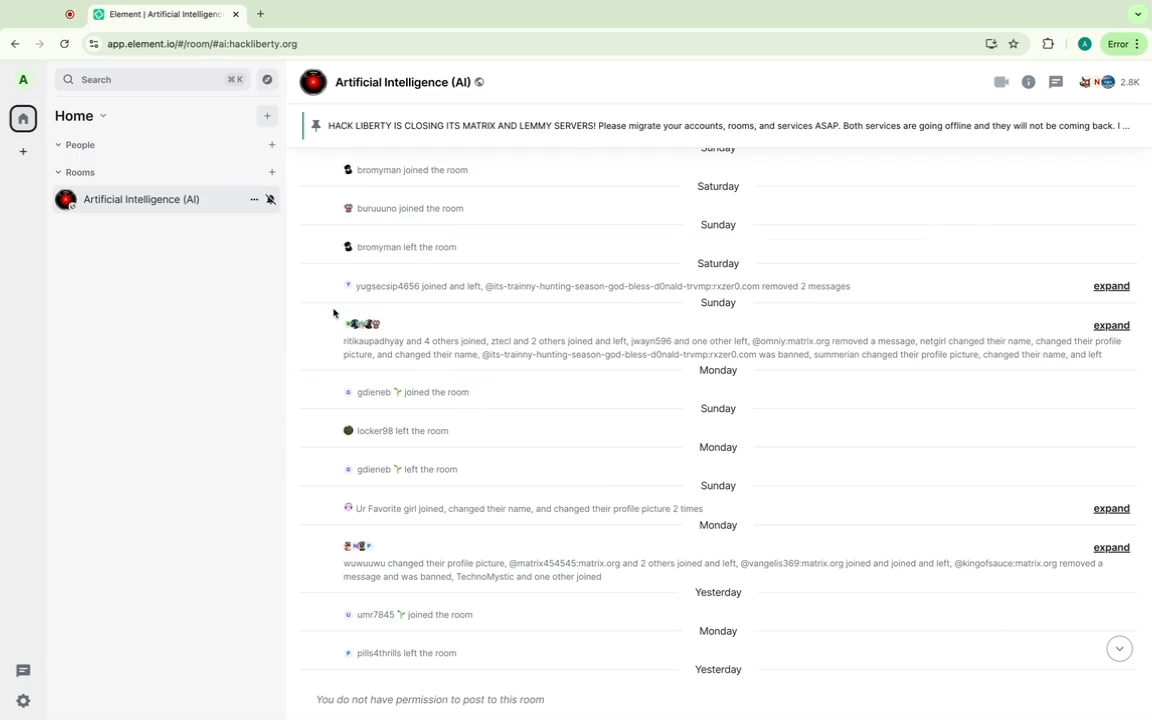 The width and height of the screenshot is (1152, 720). What do you see at coordinates (38, 43) in the screenshot?
I see `Forward` at bounding box center [38, 43].